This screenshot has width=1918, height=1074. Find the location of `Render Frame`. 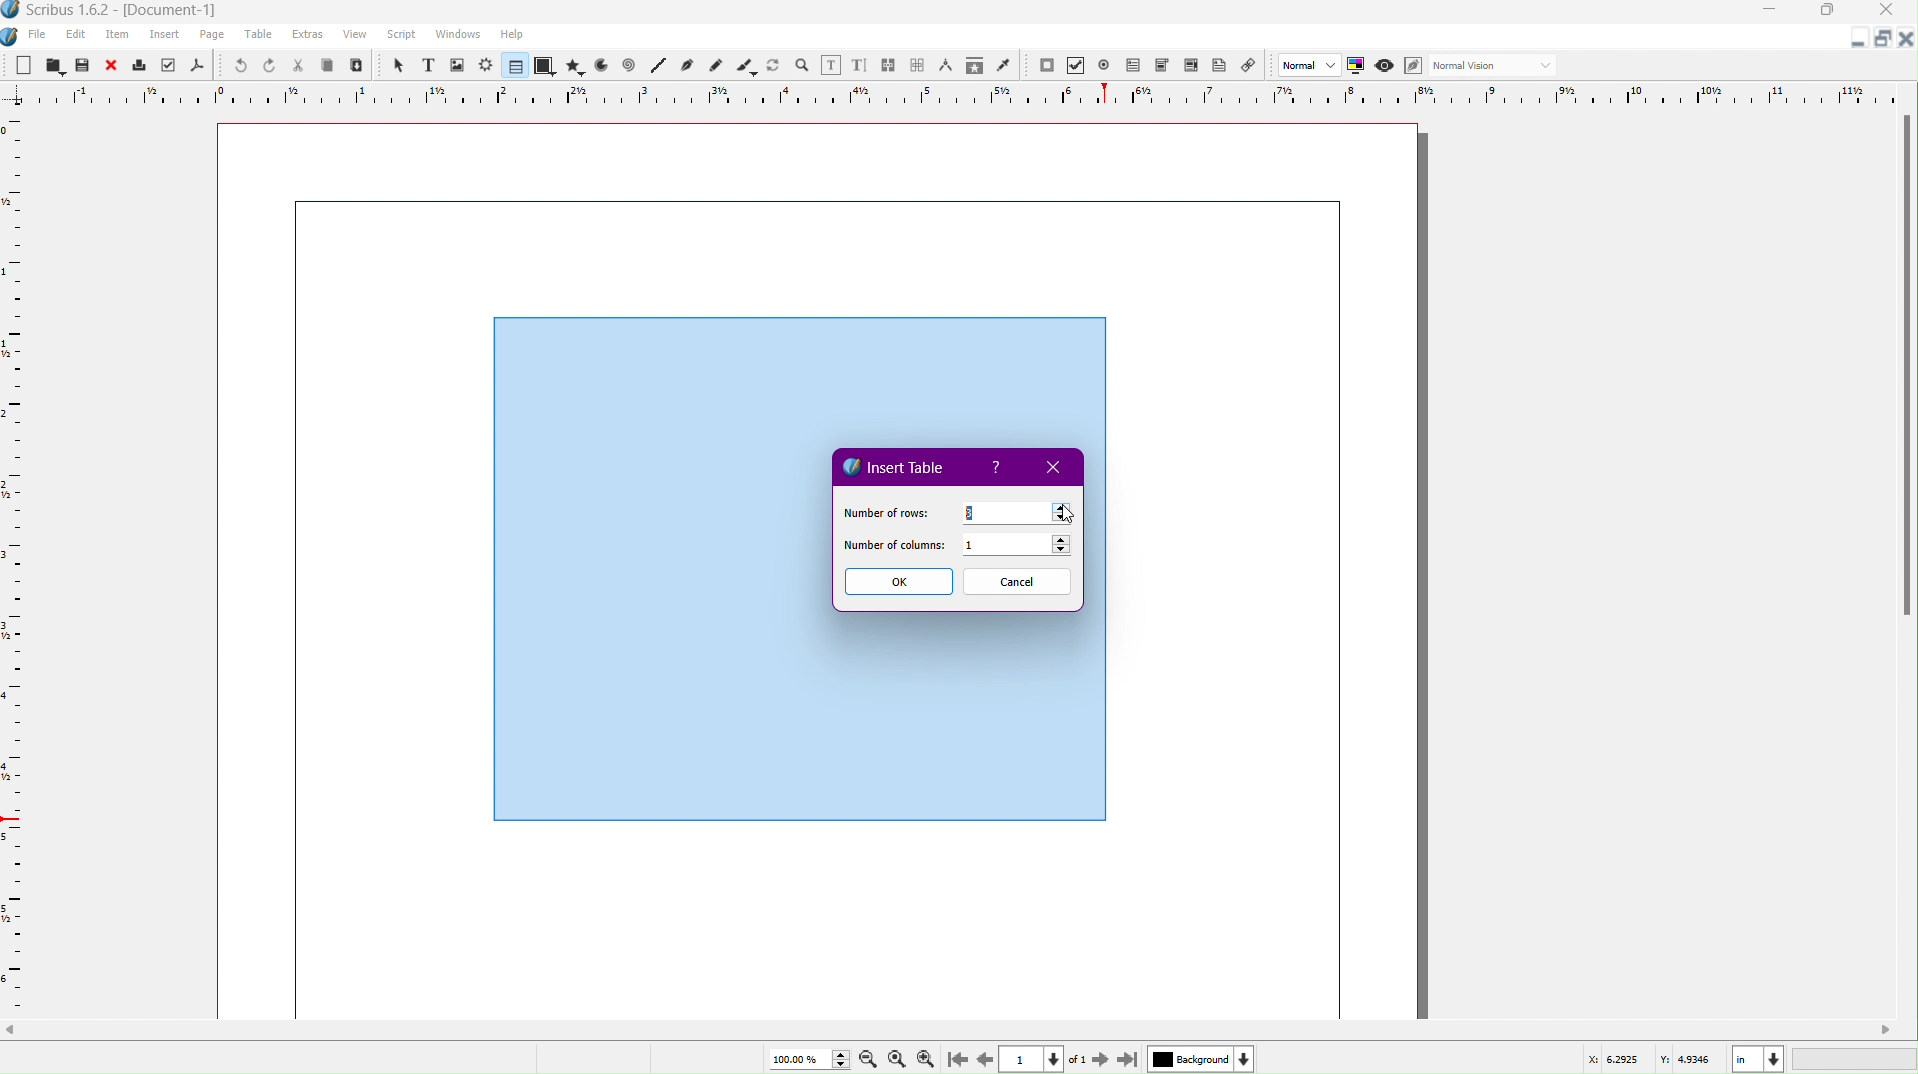

Render Frame is located at coordinates (487, 65).